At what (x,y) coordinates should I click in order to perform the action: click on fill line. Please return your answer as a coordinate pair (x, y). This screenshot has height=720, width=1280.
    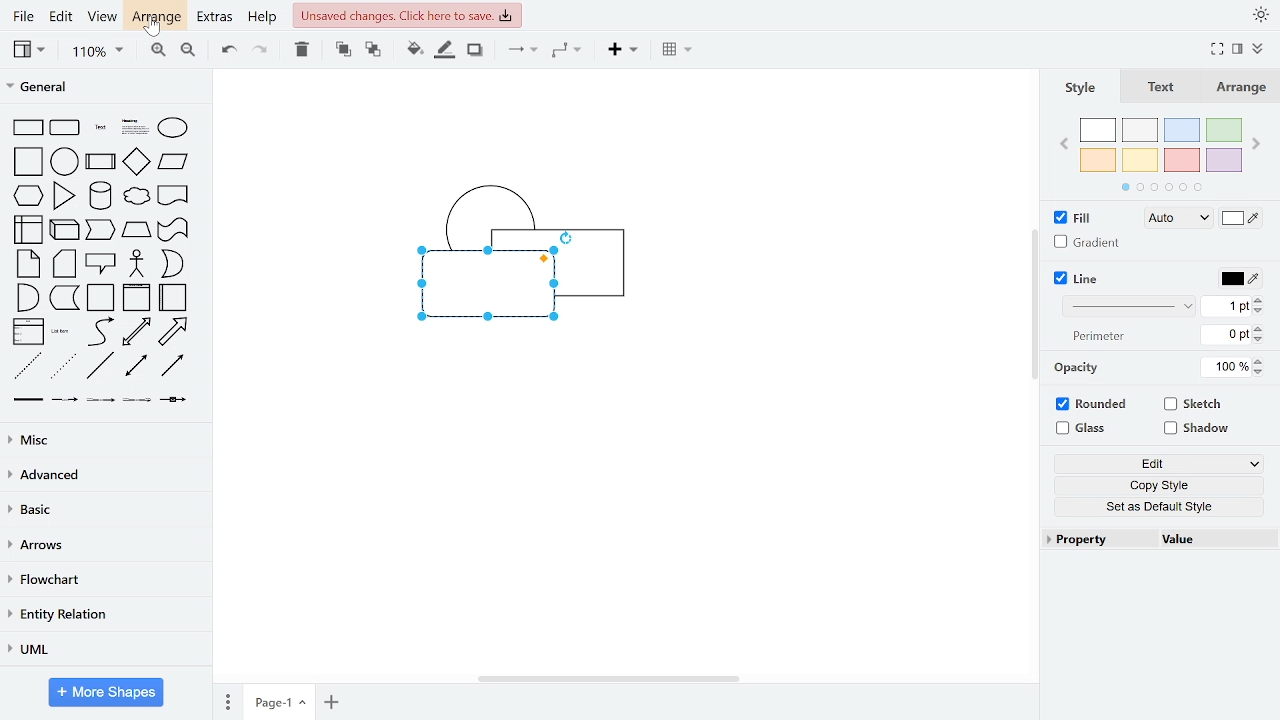
    Looking at the image, I should click on (446, 51).